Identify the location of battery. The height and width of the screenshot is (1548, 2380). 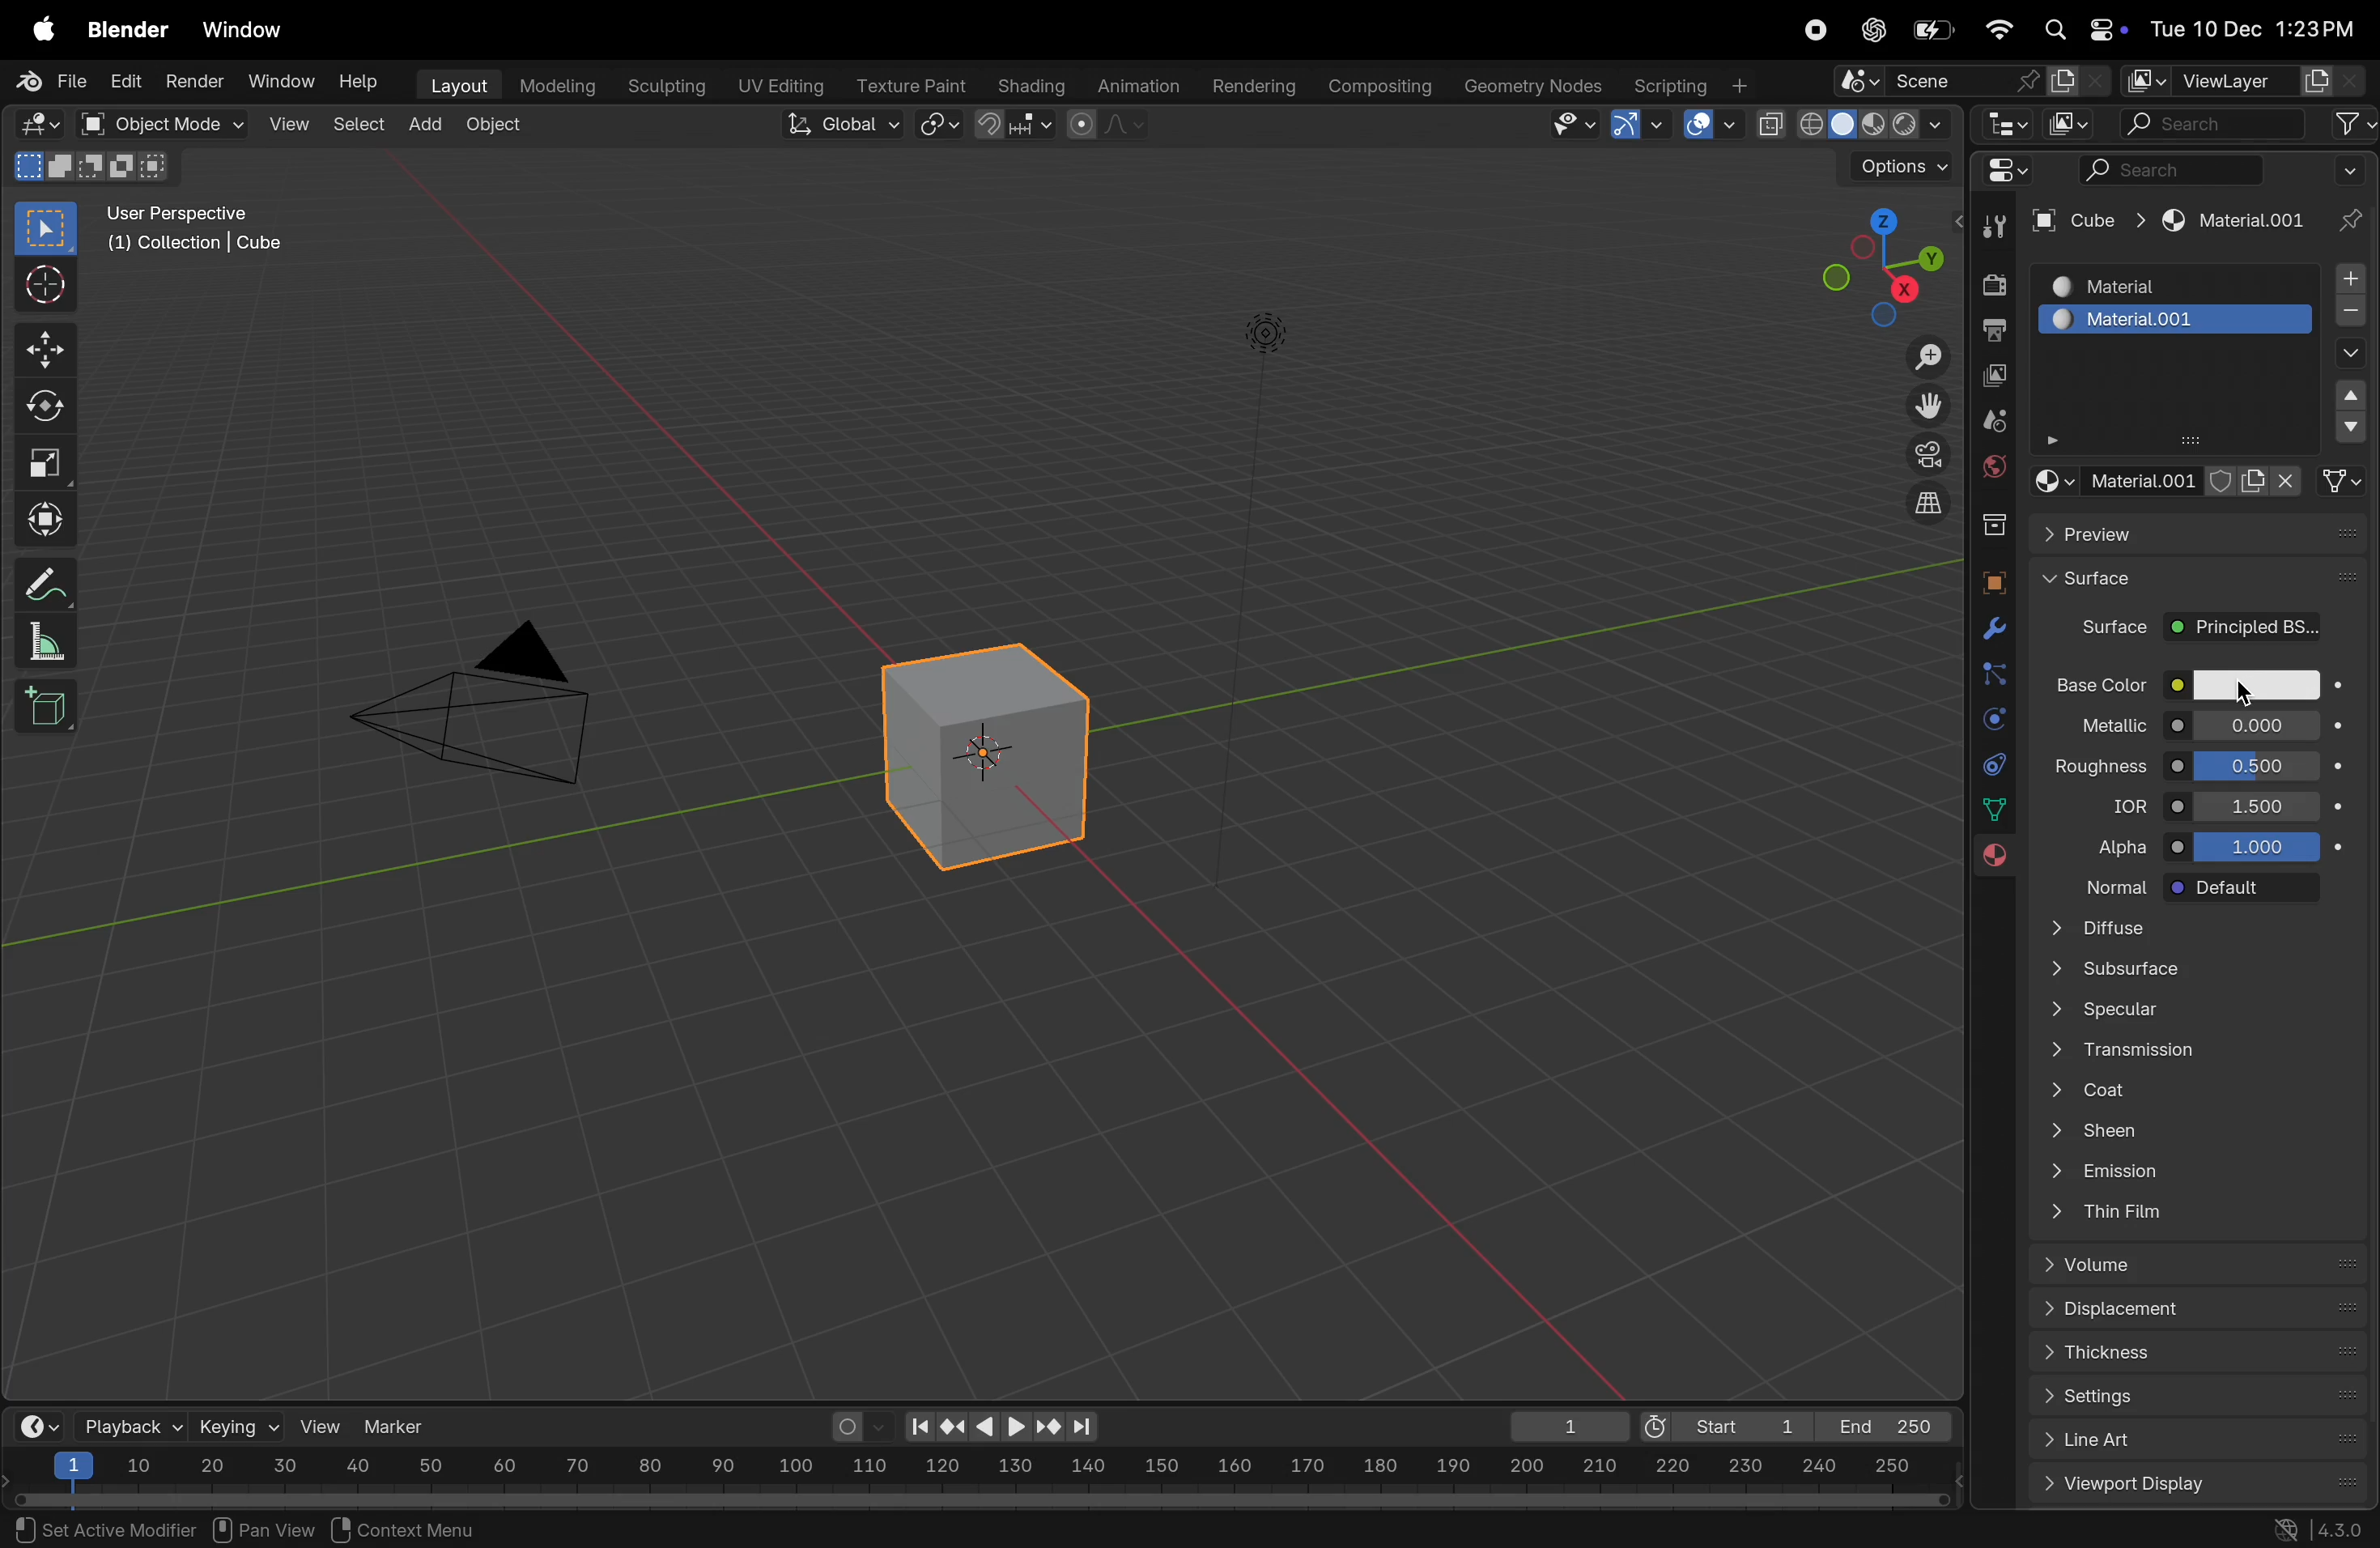
(1937, 29).